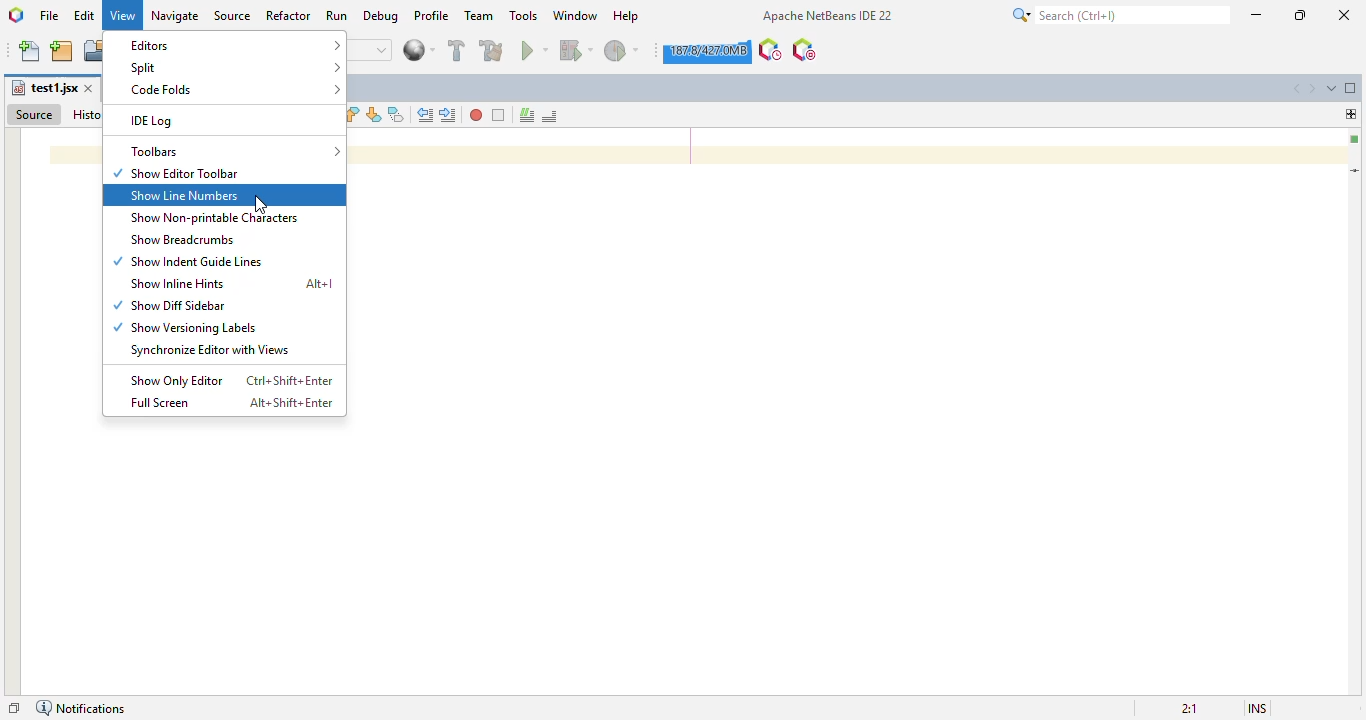 The image size is (1366, 720). I want to click on source, so click(233, 15).